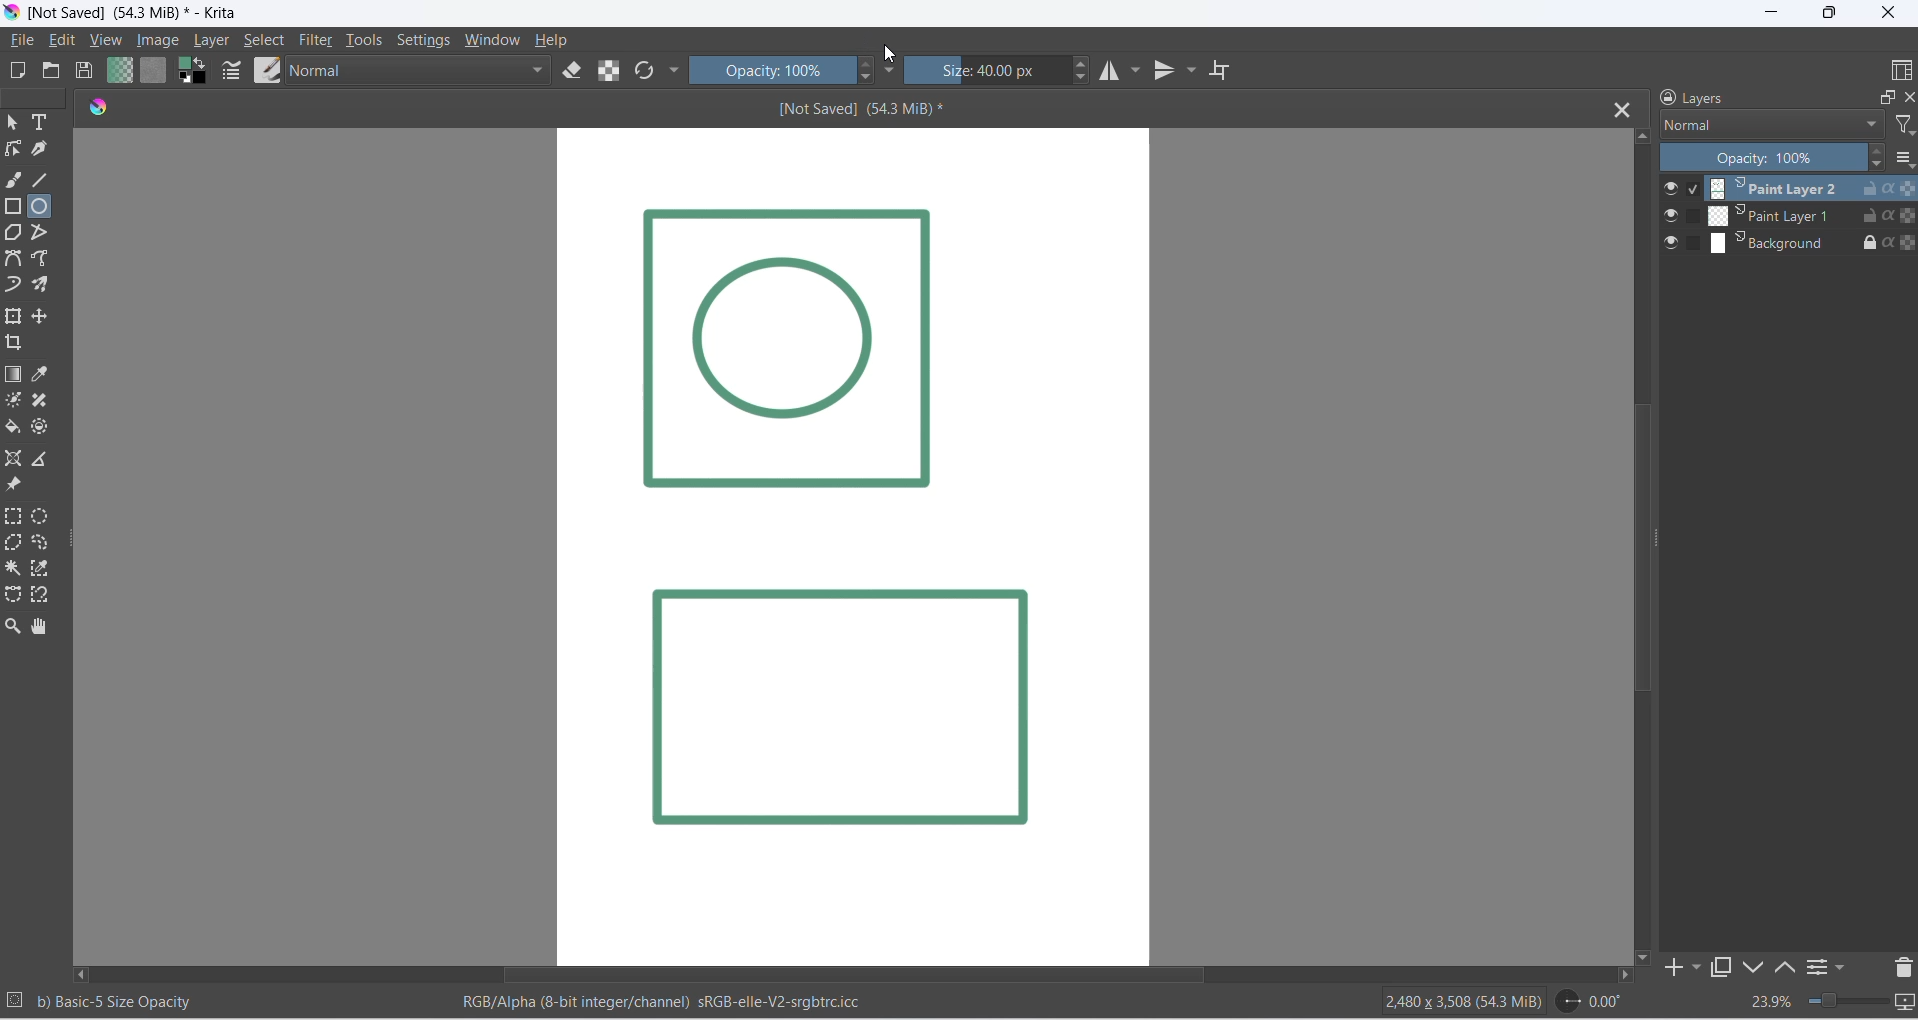 The image size is (1918, 1020). Describe the element at coordinates (1178, 71) in the screenshot. I see `vertical mirror tool` at that location.